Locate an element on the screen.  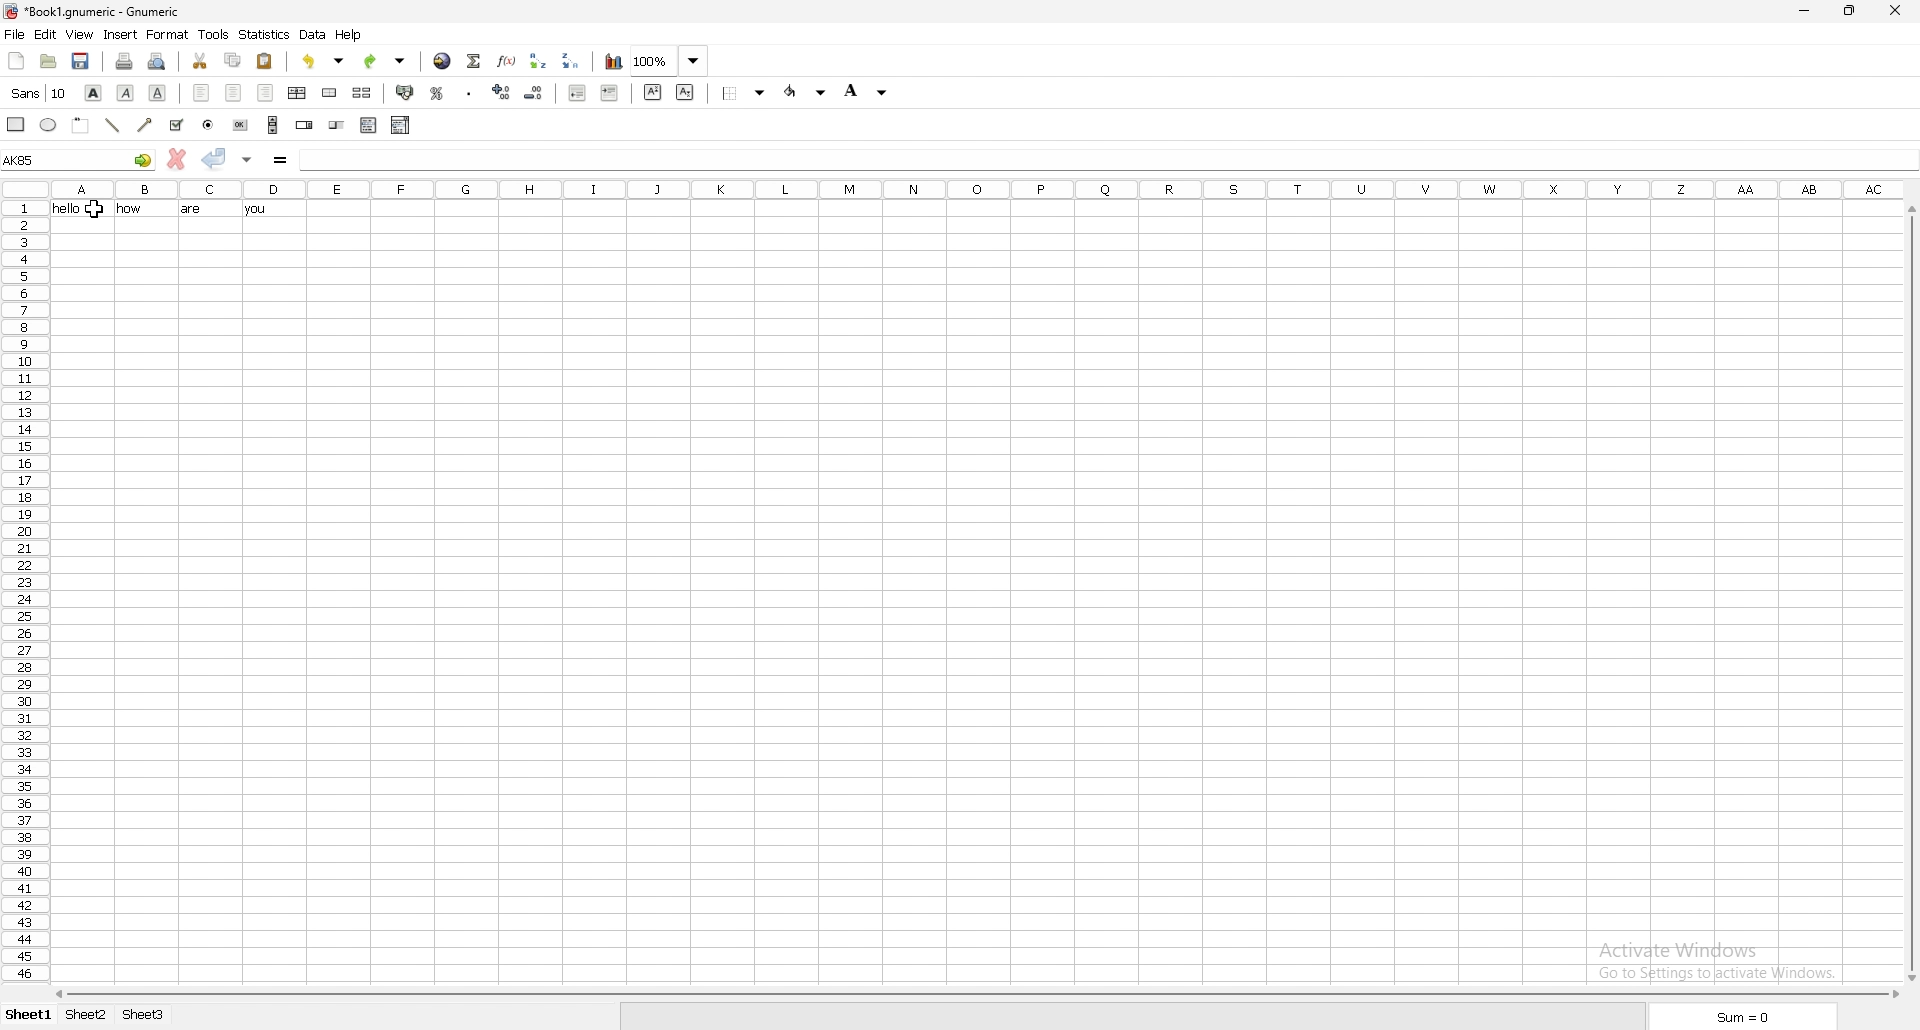
save is located at coordinates (82, 61).